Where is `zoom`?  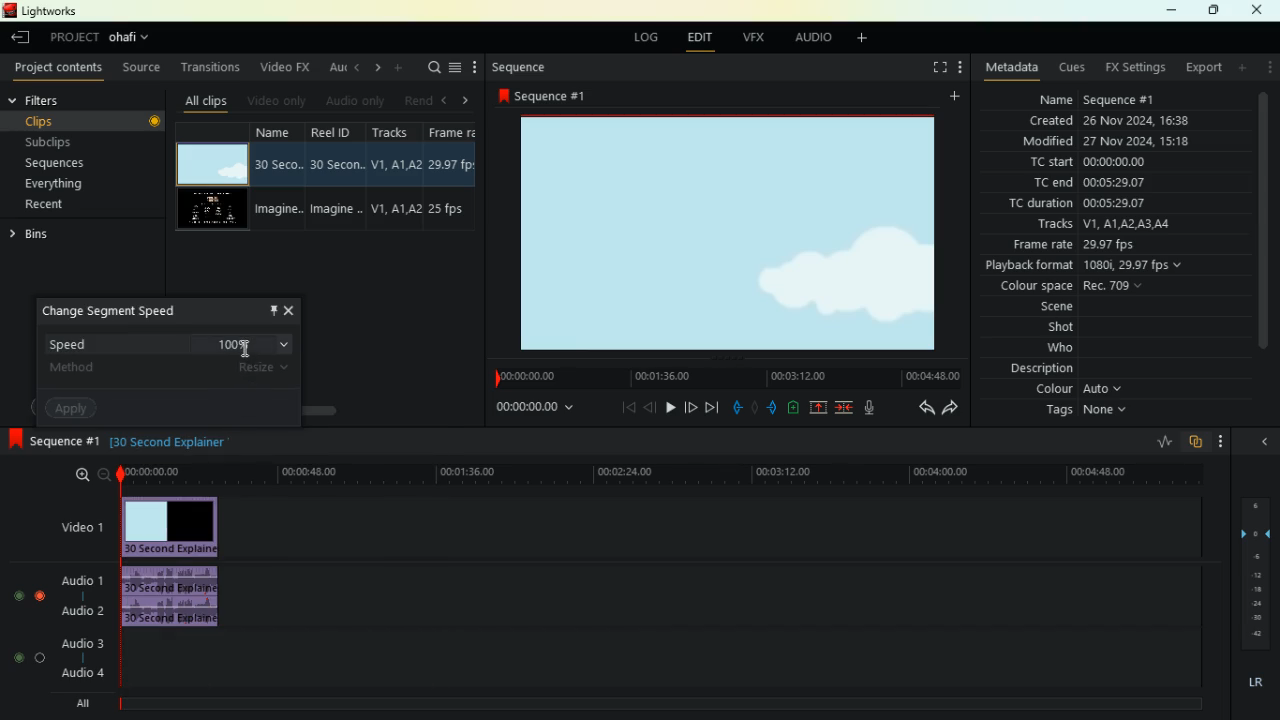
zoom is located at coordinates (82, 474).